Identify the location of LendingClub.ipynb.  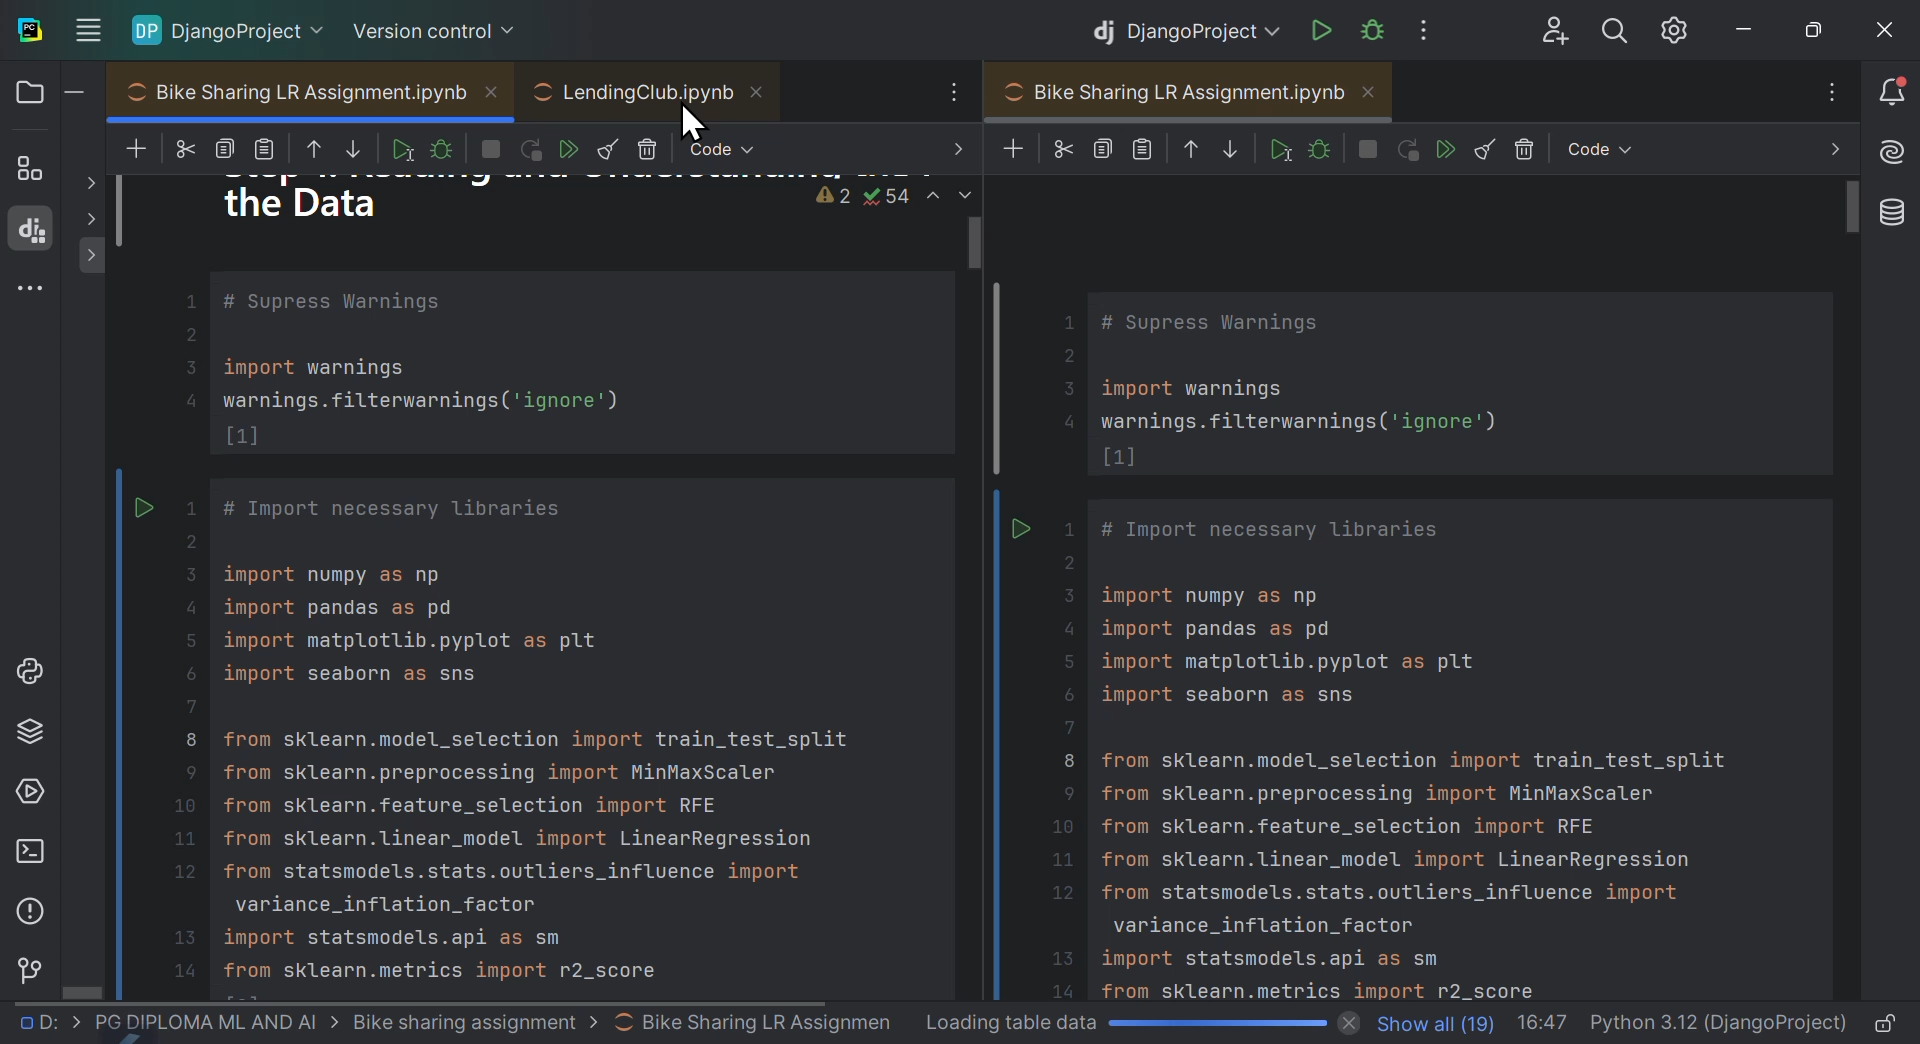
(652, 90).